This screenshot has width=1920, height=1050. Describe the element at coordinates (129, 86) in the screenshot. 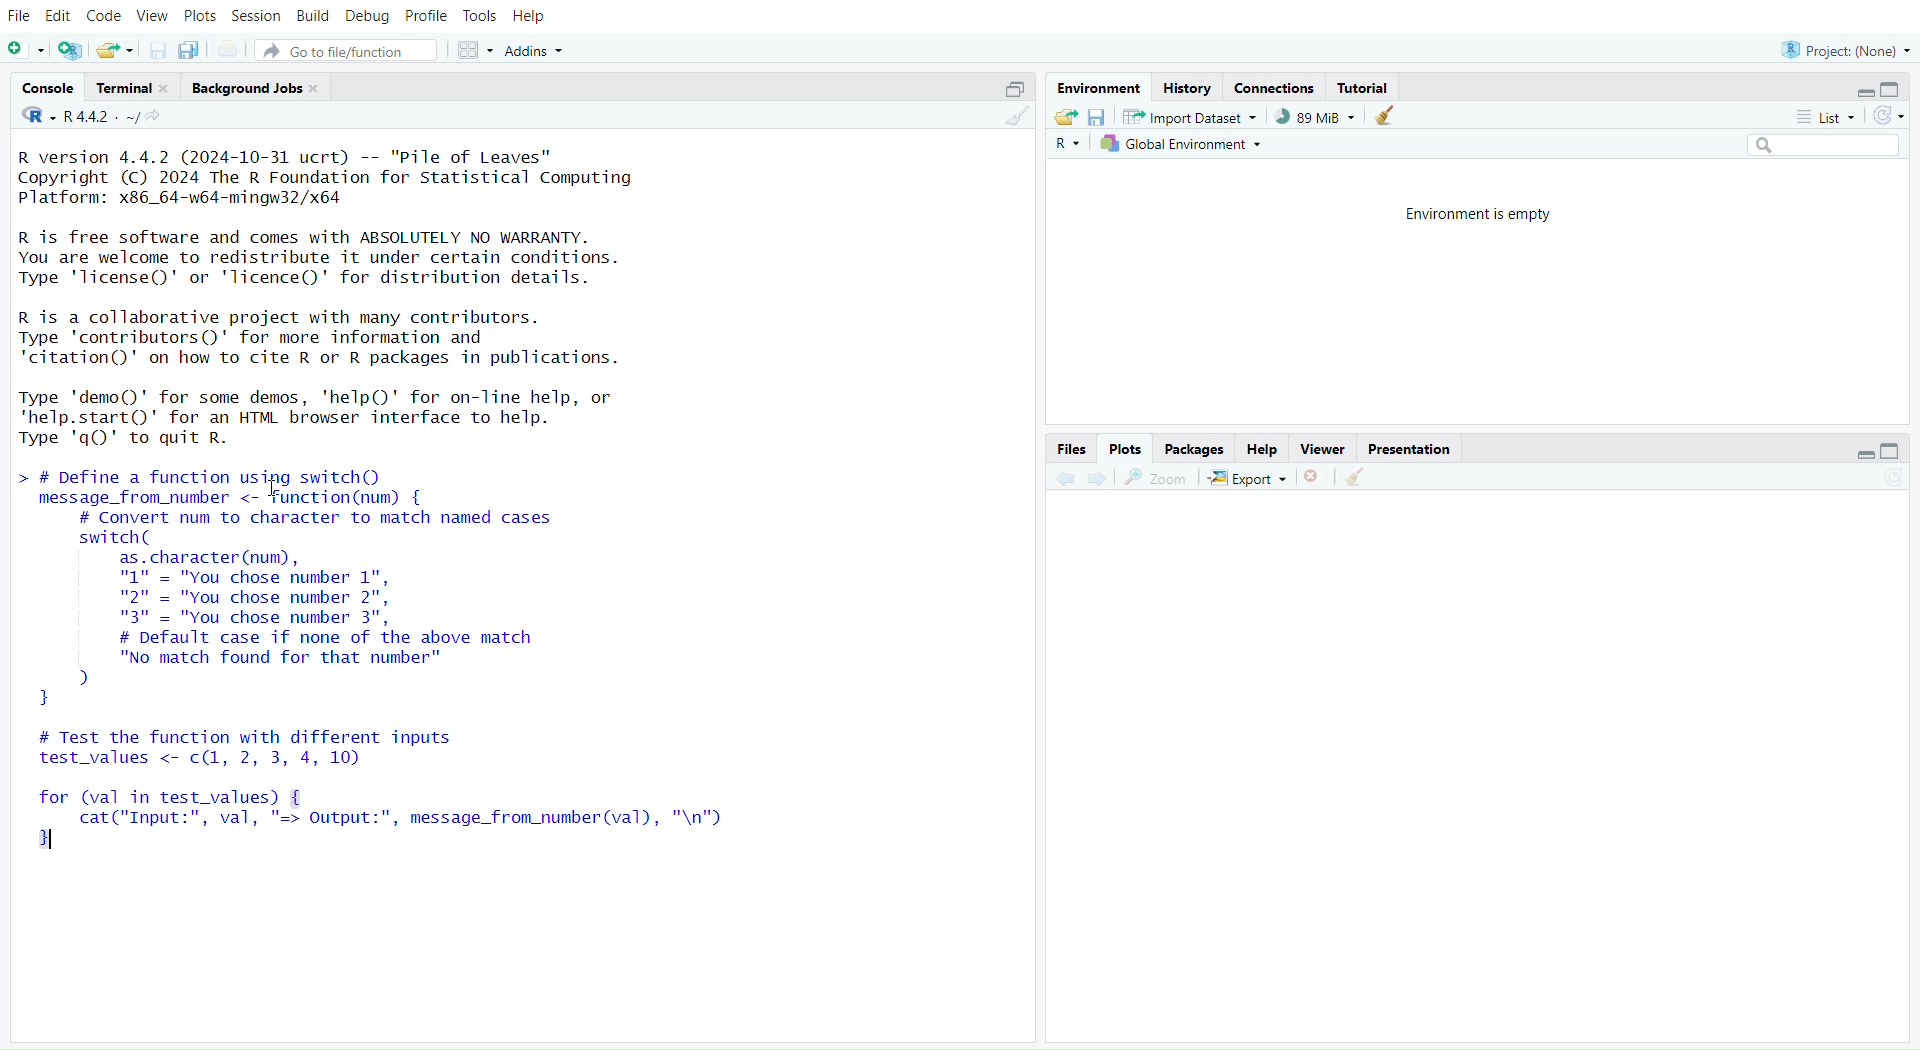

I see `Terminal` at that location.